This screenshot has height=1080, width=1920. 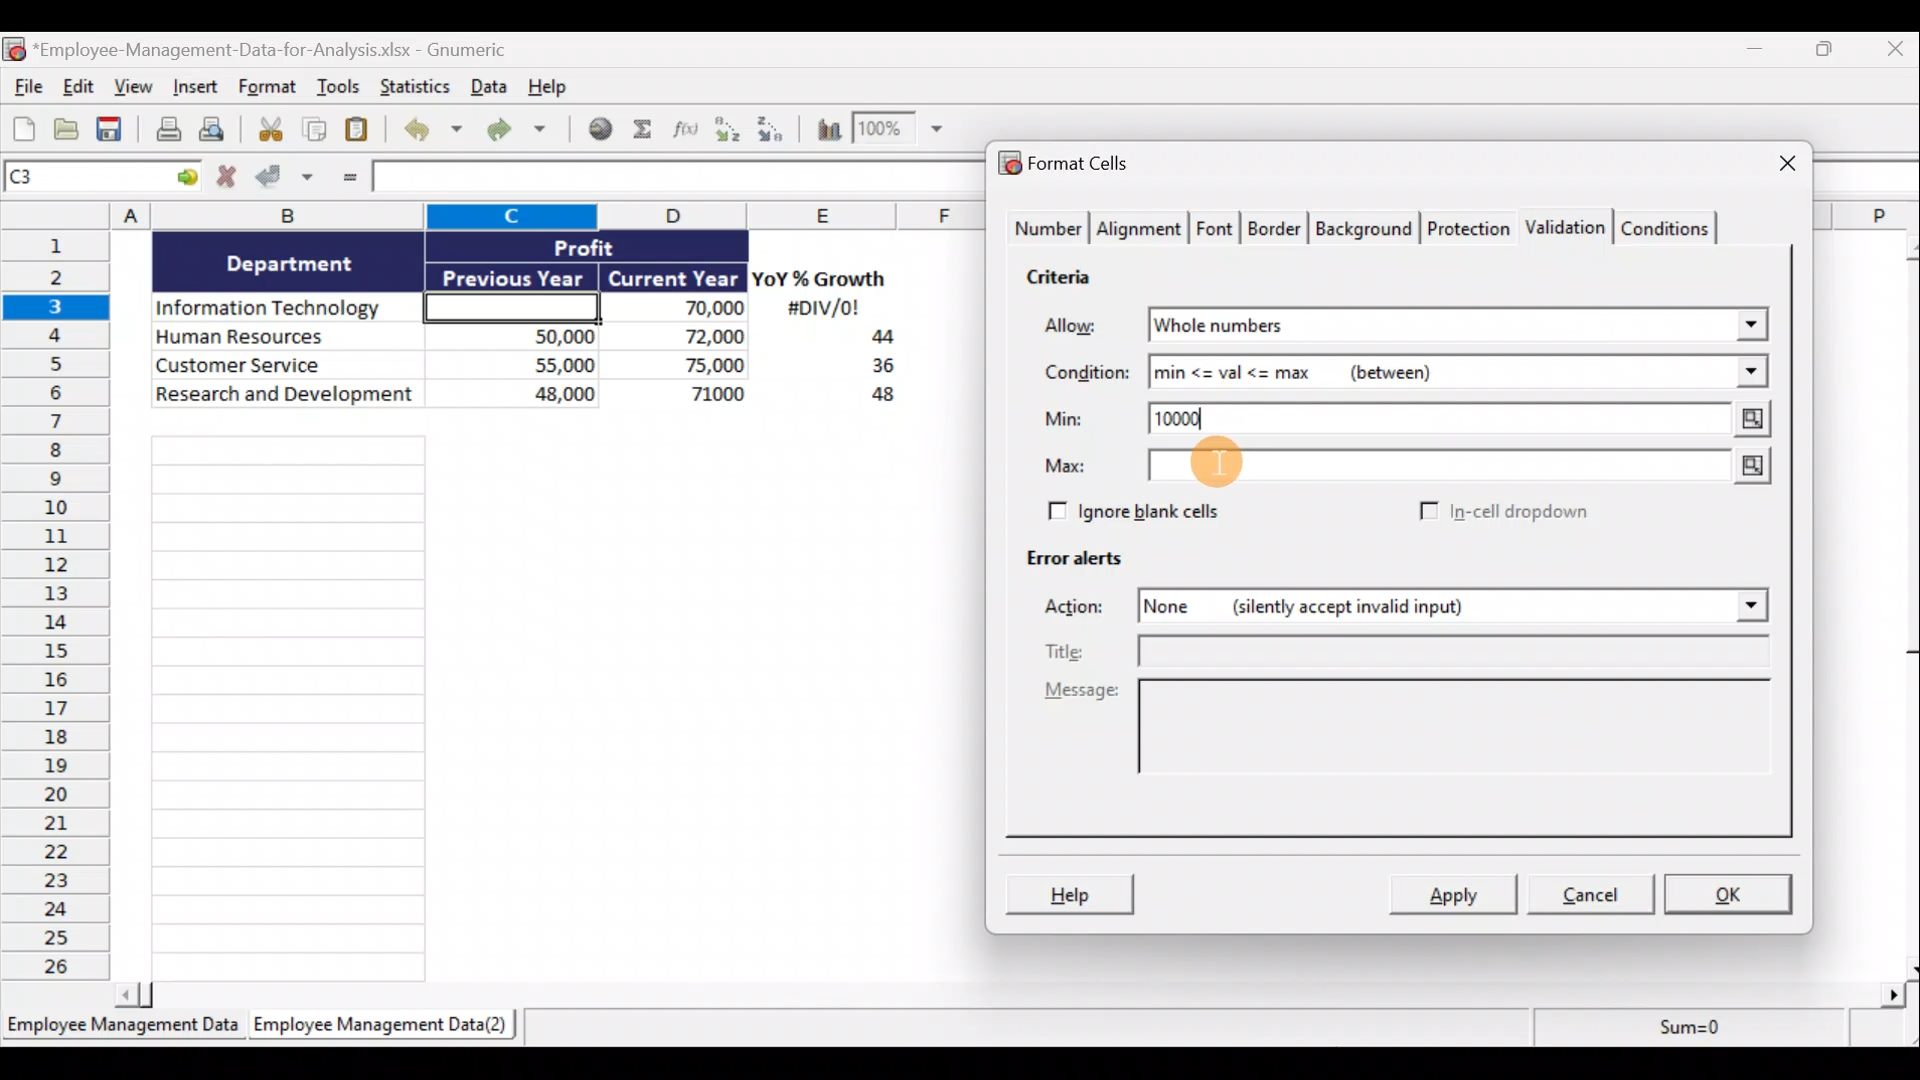 What do you see at coordinates (283, 338) in the screenshot?
I see `Human Resources` at bounding box center [283, 338].